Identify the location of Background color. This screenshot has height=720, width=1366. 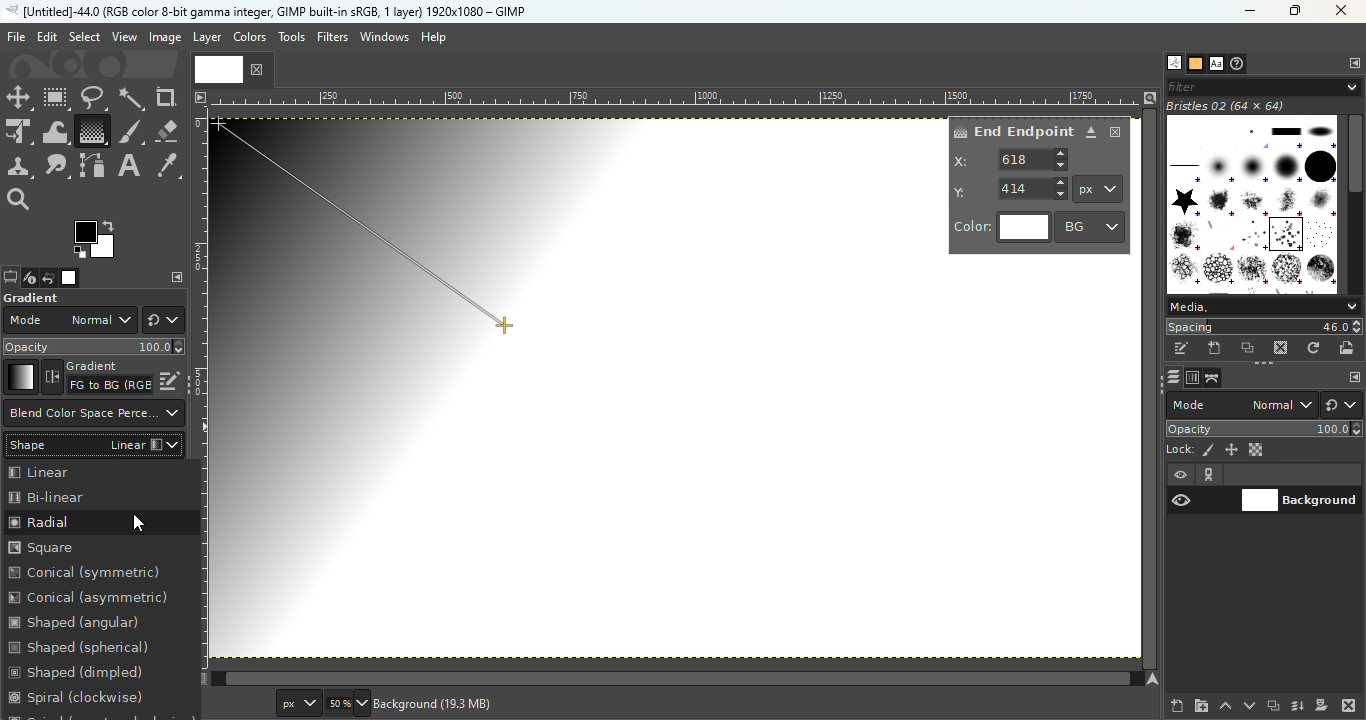
(1091, 226).